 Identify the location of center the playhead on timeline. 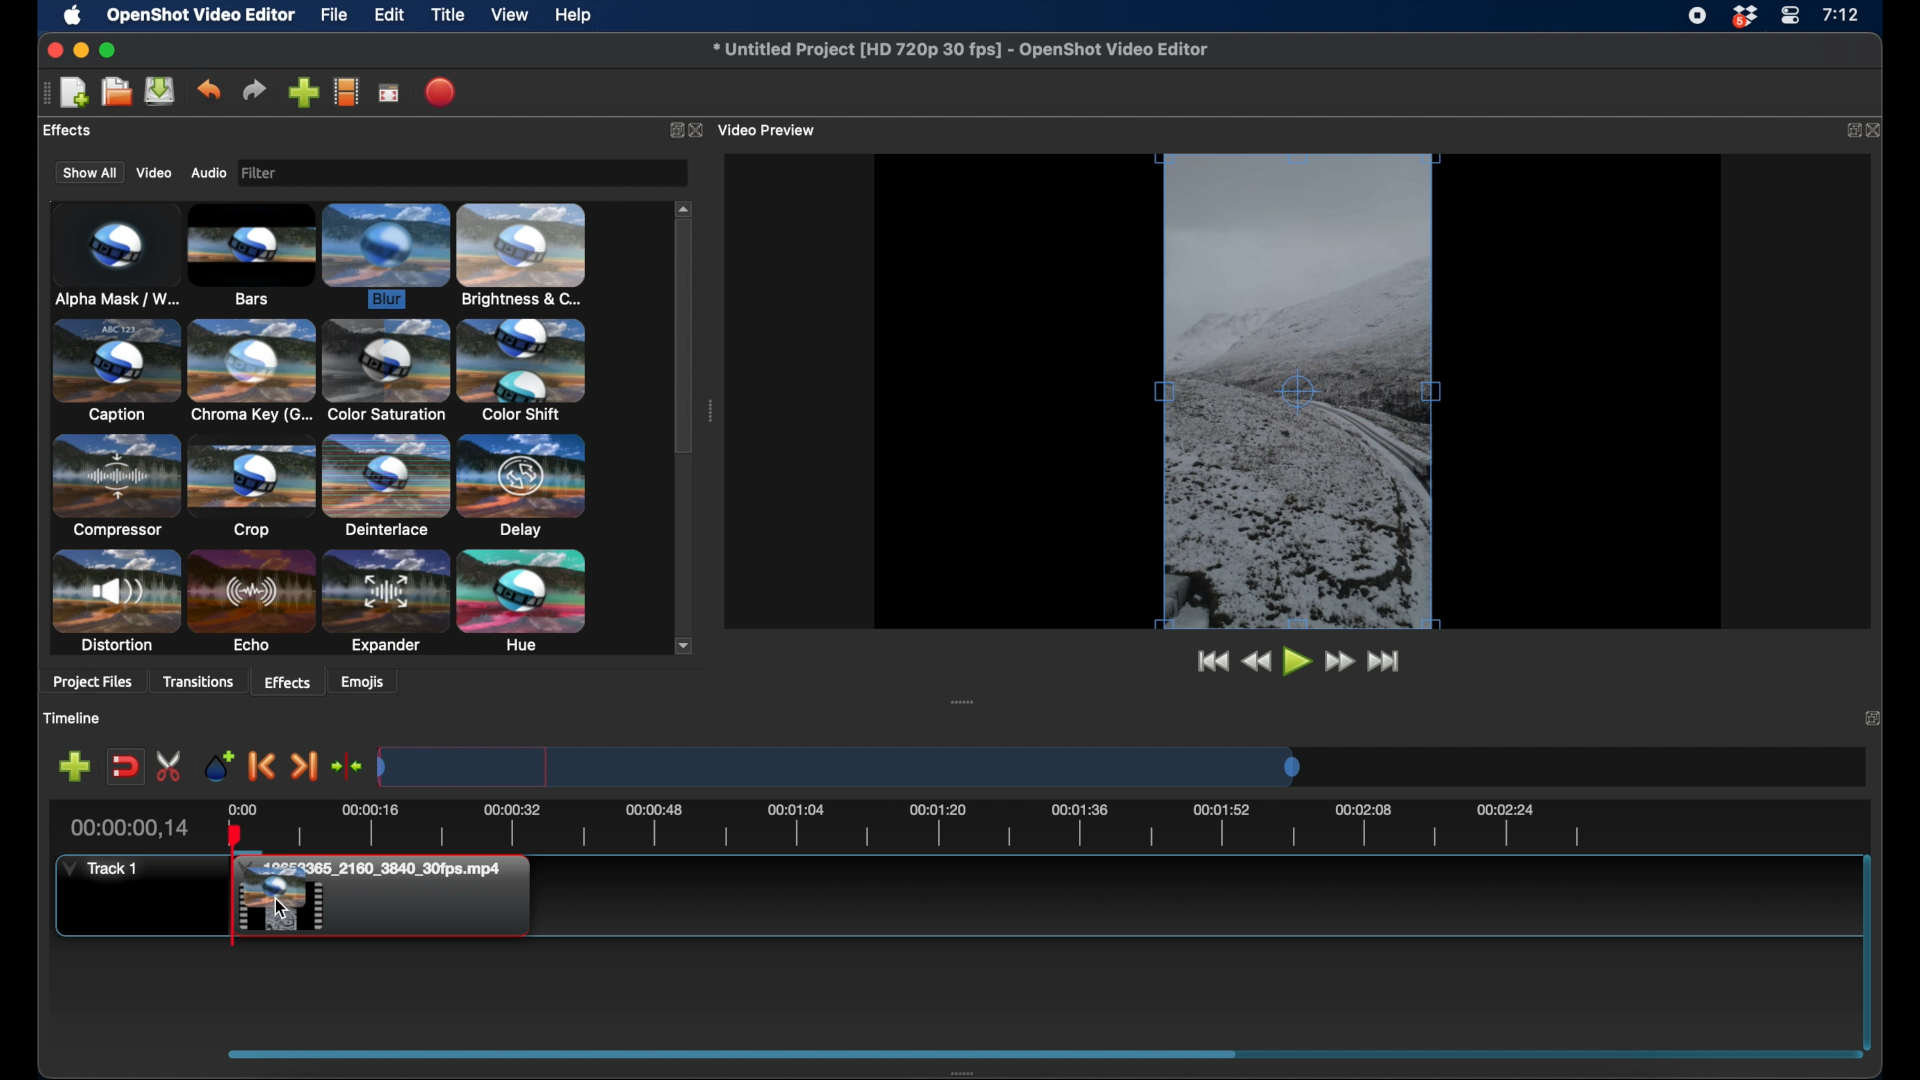
(348, 765).